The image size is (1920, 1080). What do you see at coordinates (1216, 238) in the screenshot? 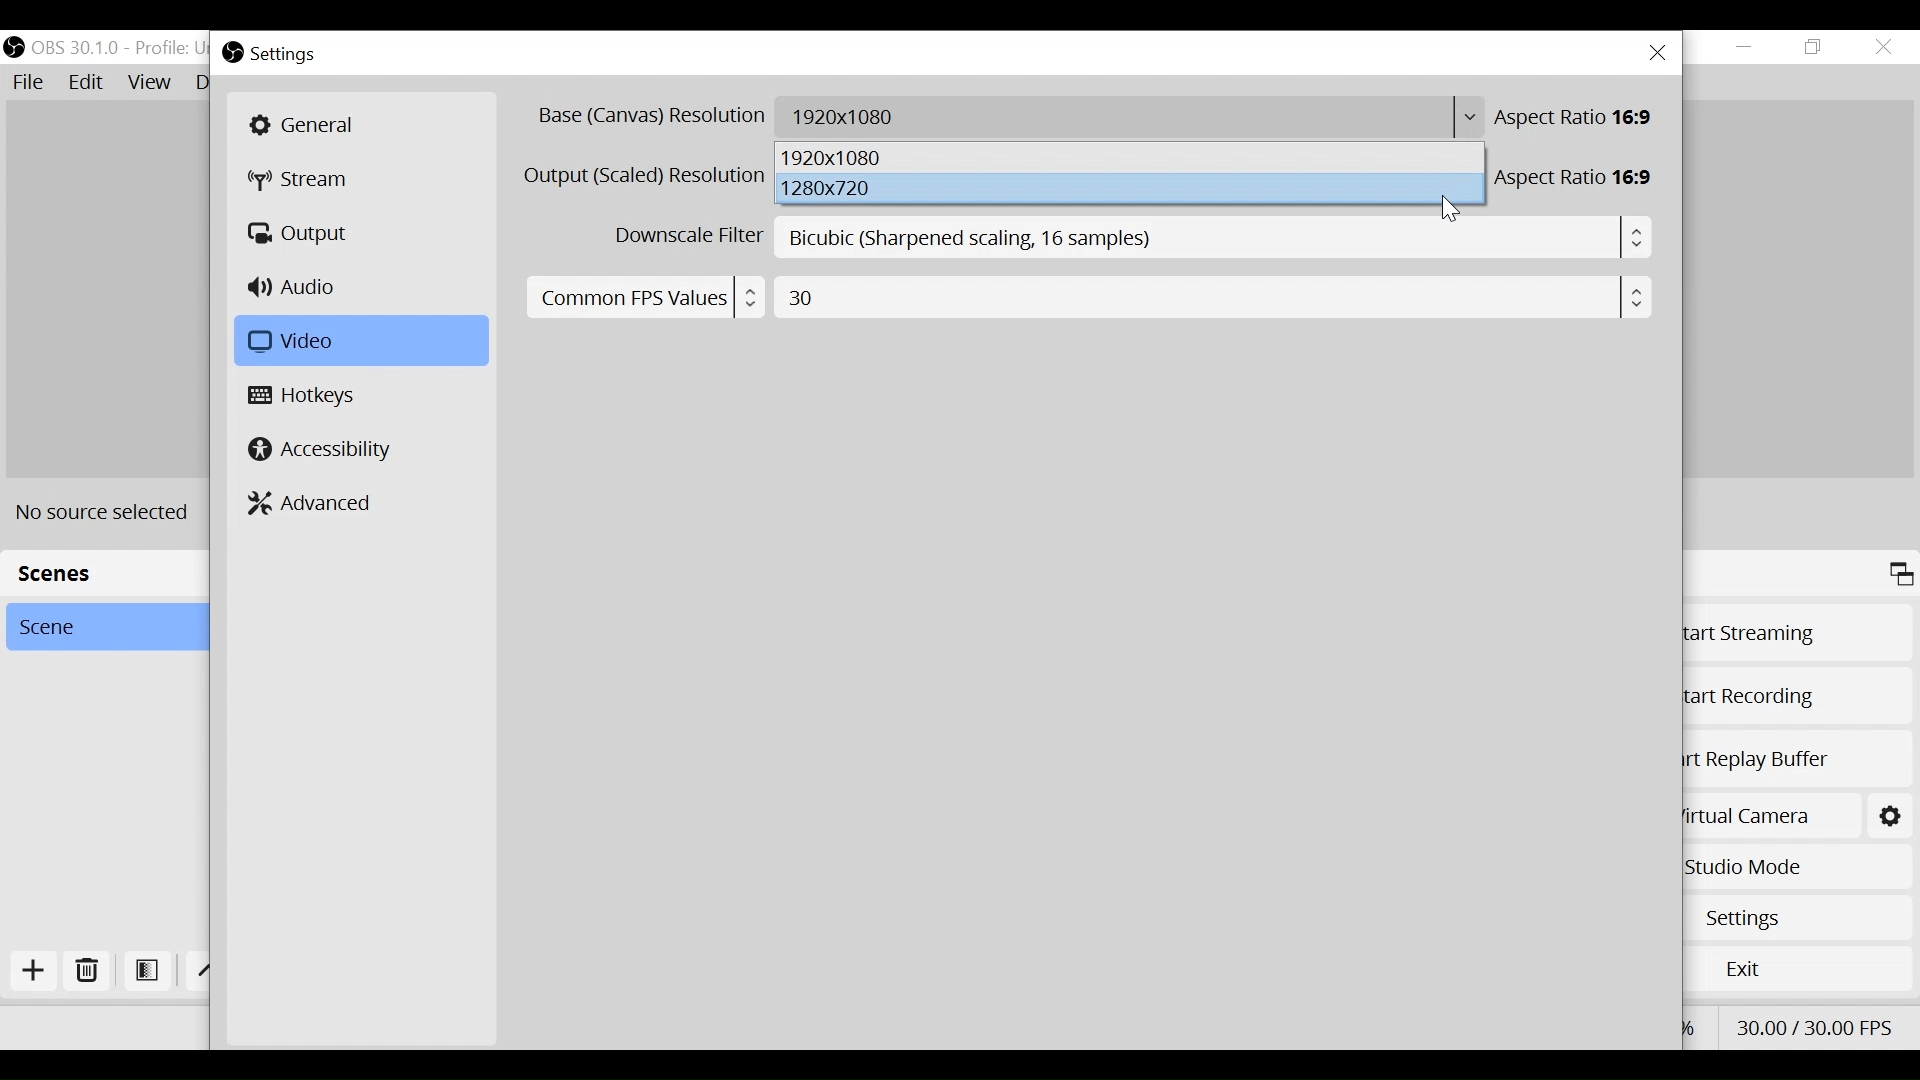
I see `Bicubic (sharpened scaling, 16 samples)` at bounding box center [1216, 238].